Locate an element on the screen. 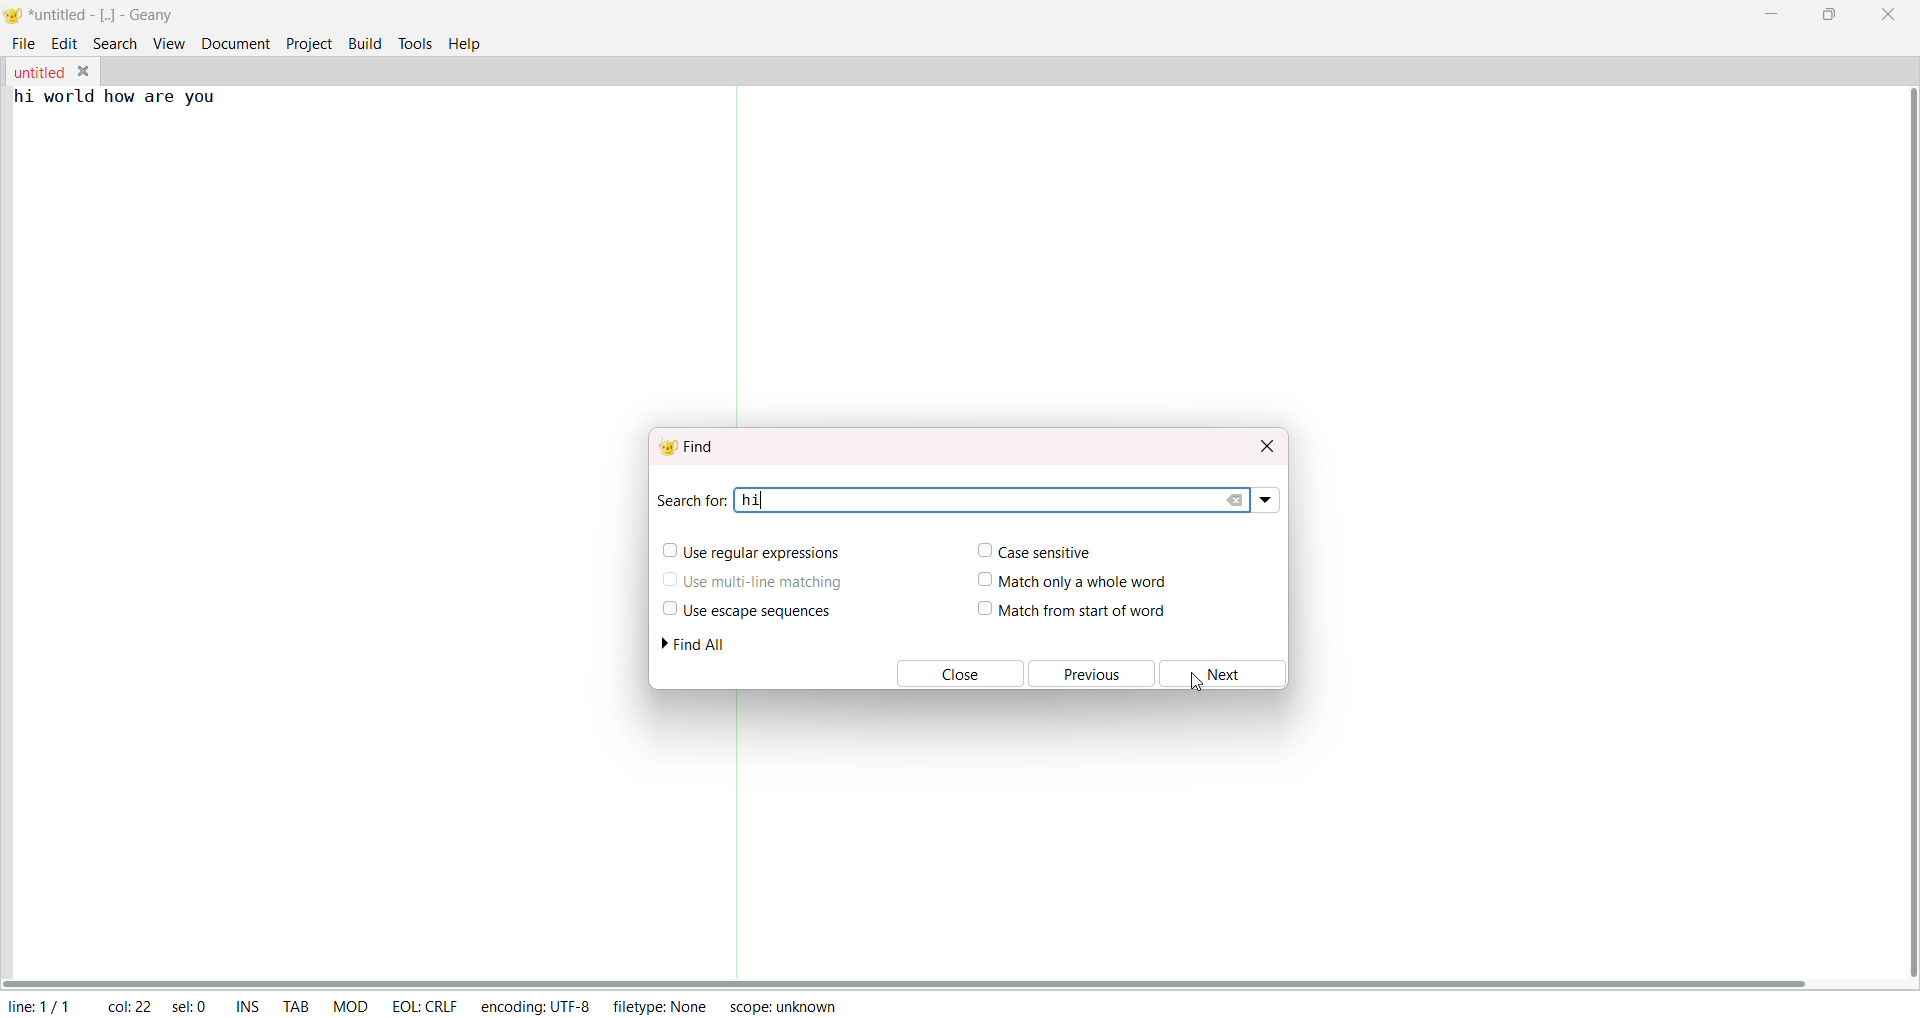  file is located at coordinates (20, 42).